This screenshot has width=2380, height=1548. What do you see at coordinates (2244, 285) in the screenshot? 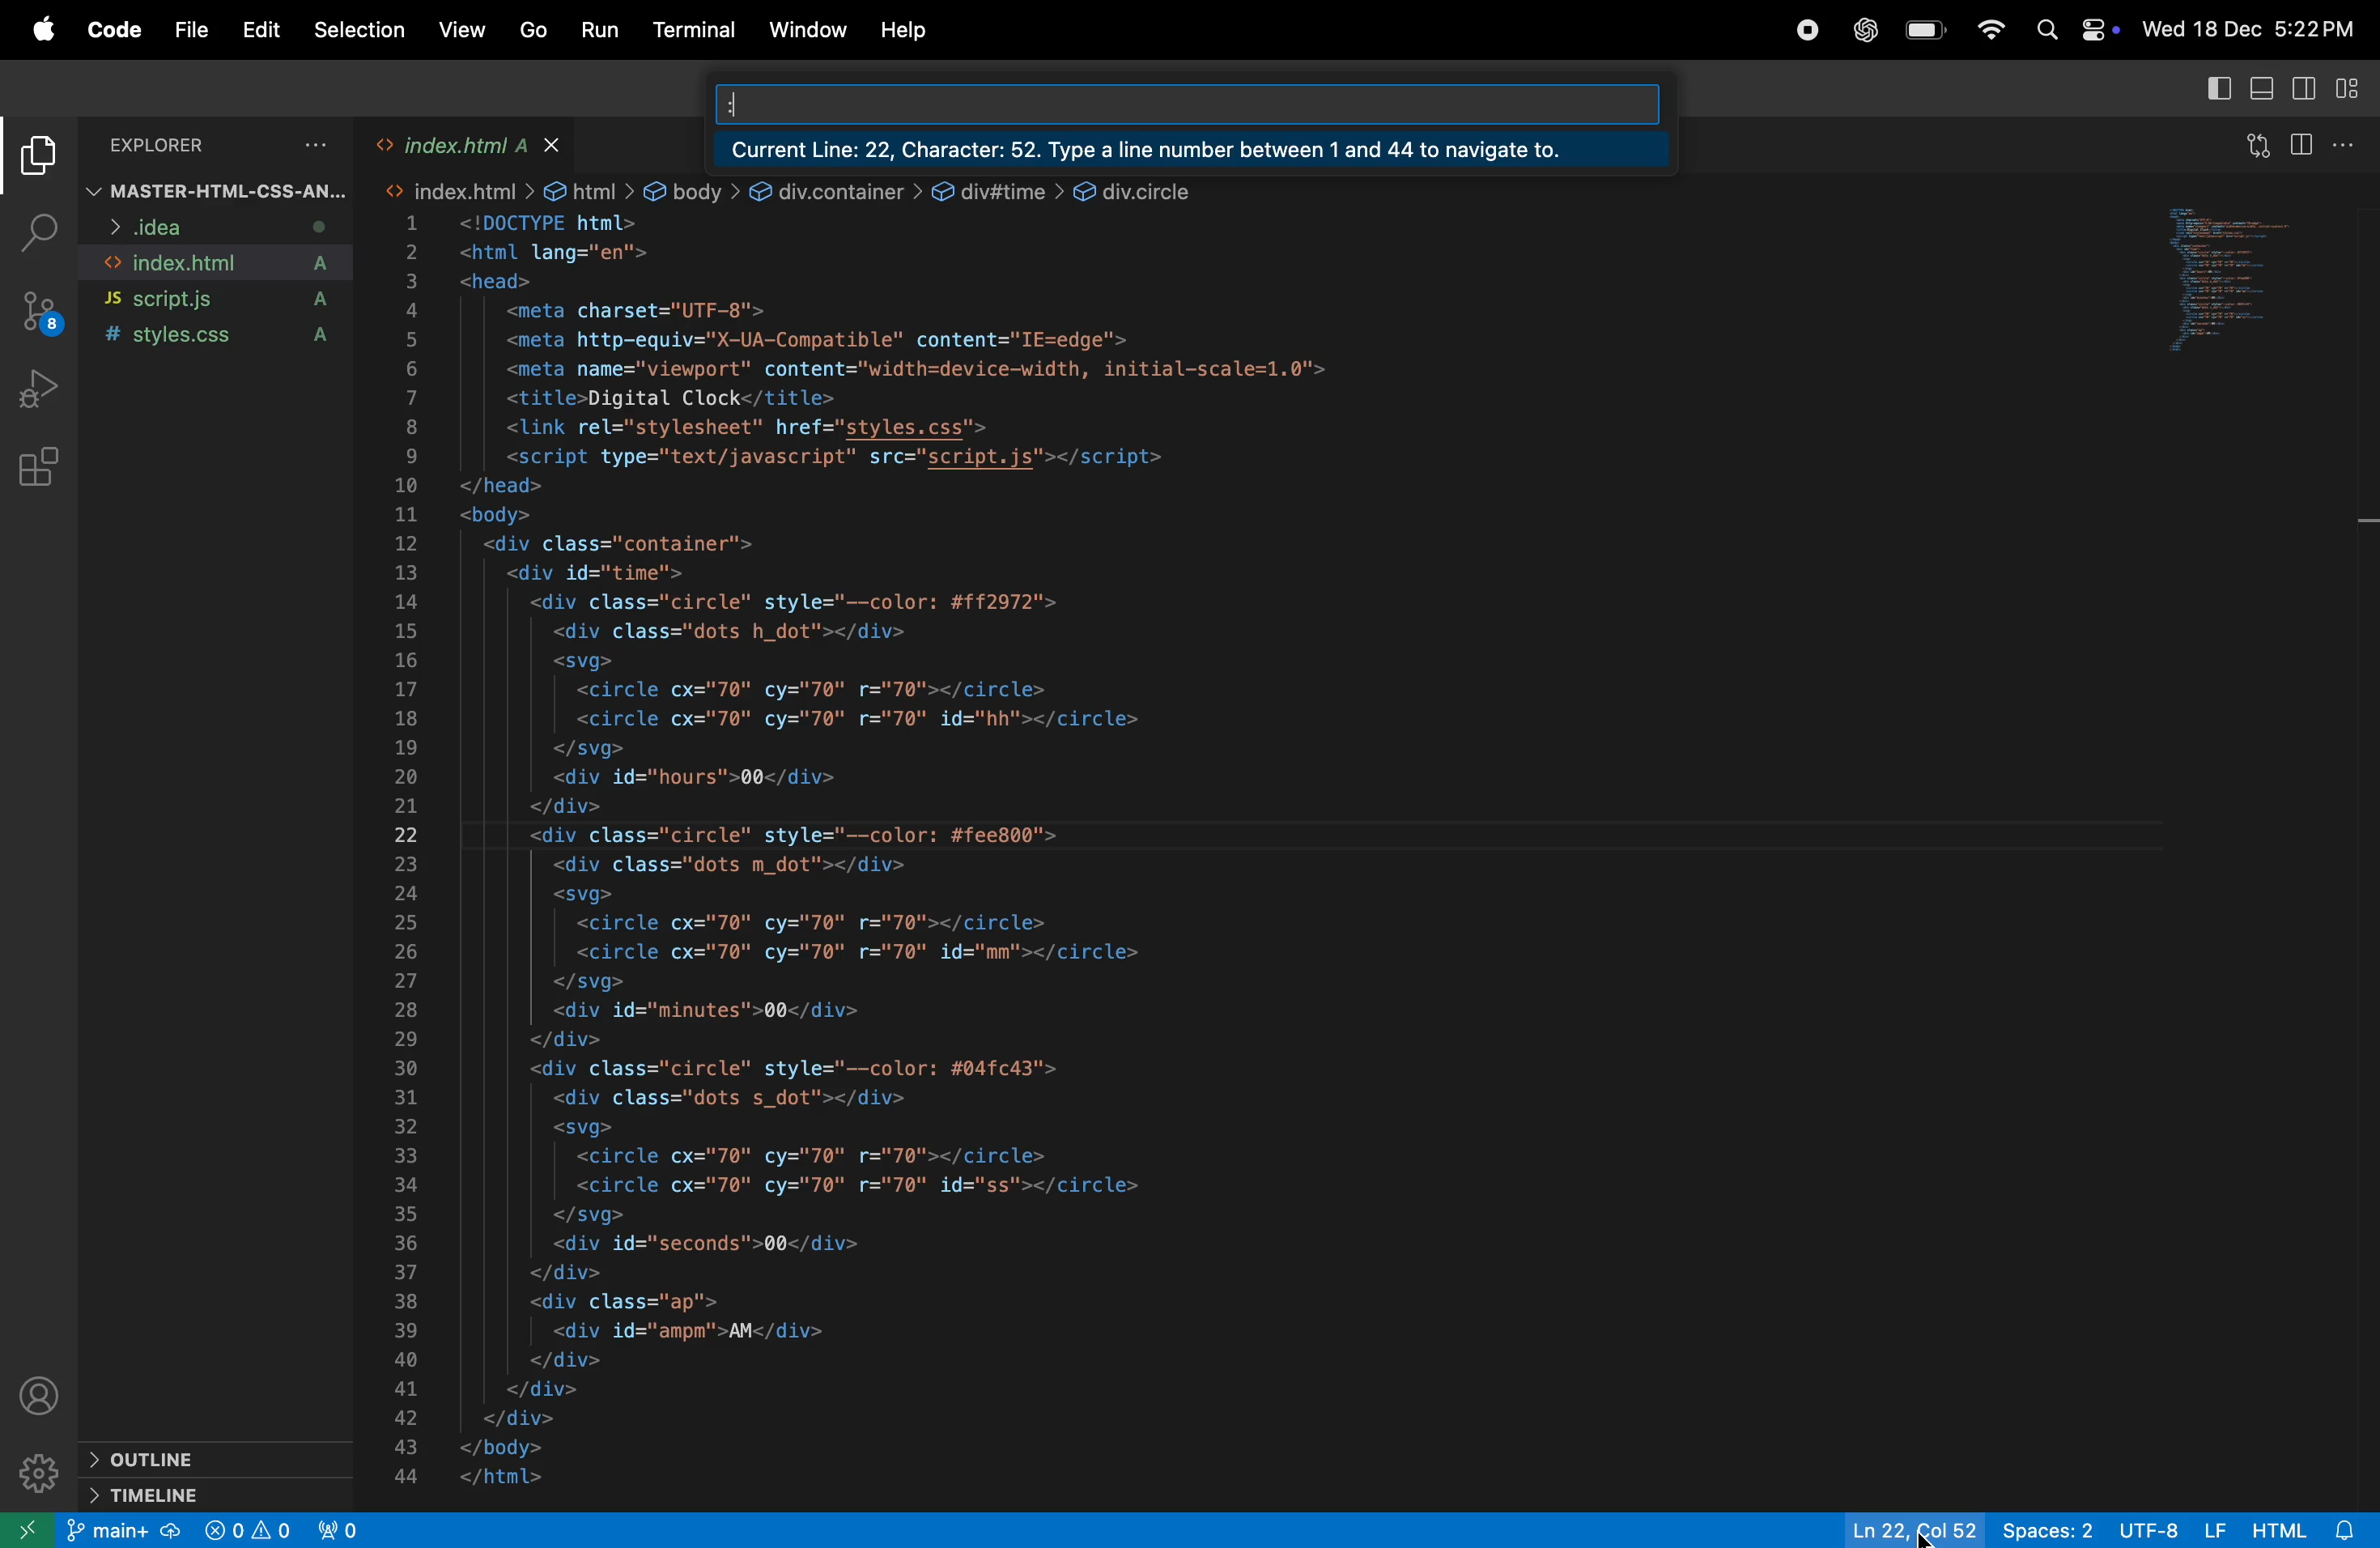
I see `code window` at bounding box center [2244, 285].